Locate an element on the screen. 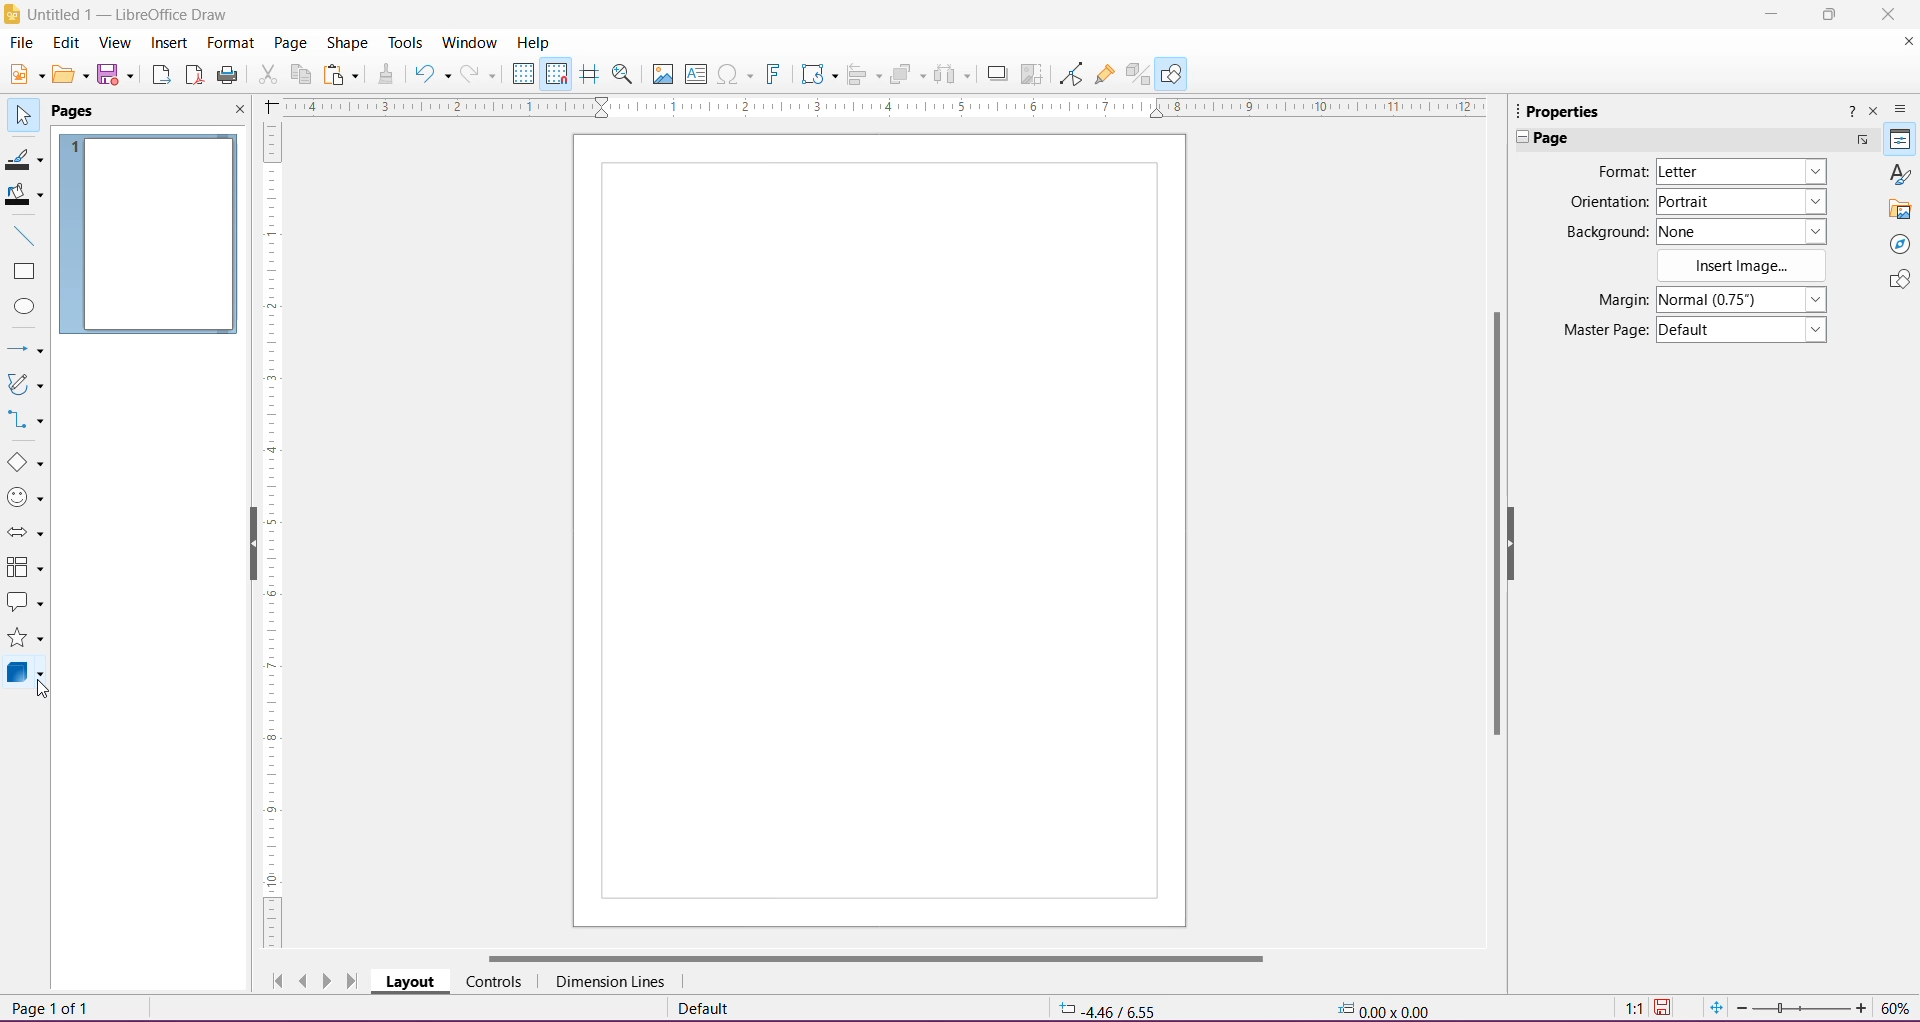  Page 1 is located at coordinates (149, 236).